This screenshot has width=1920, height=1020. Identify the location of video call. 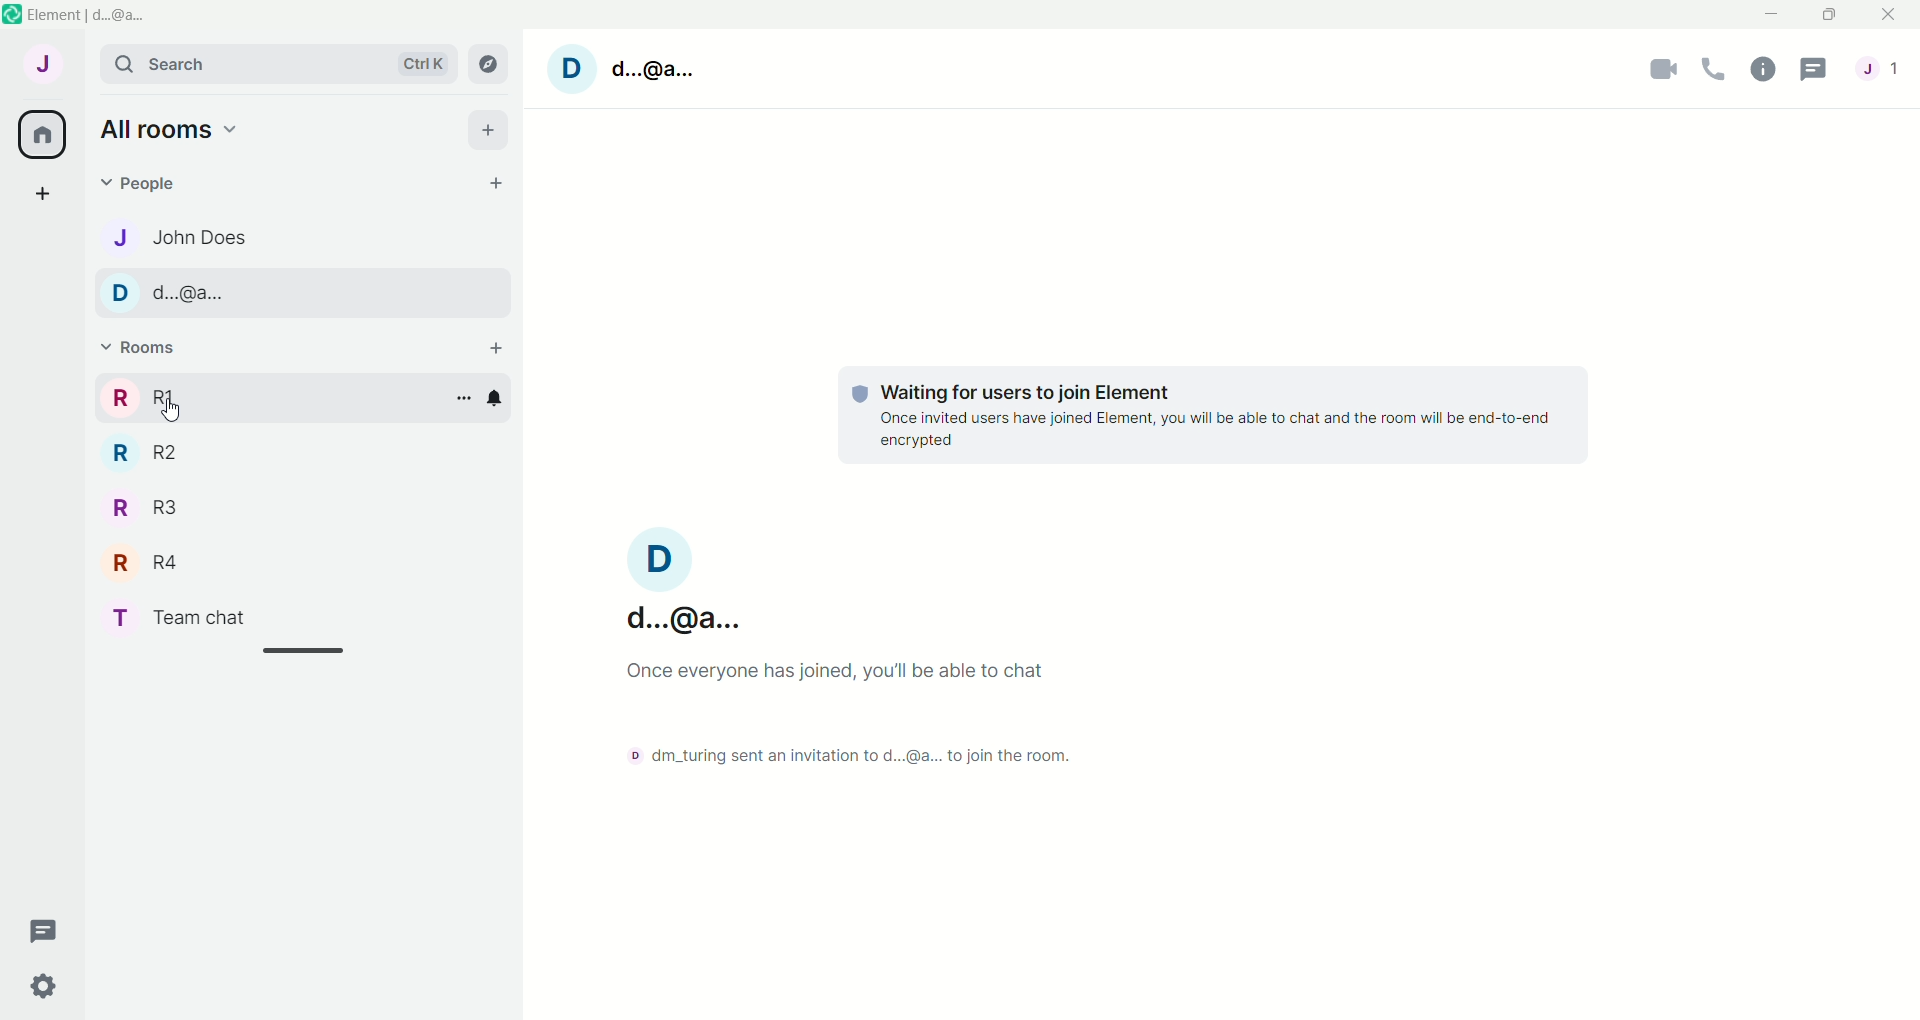
(1661, 71).